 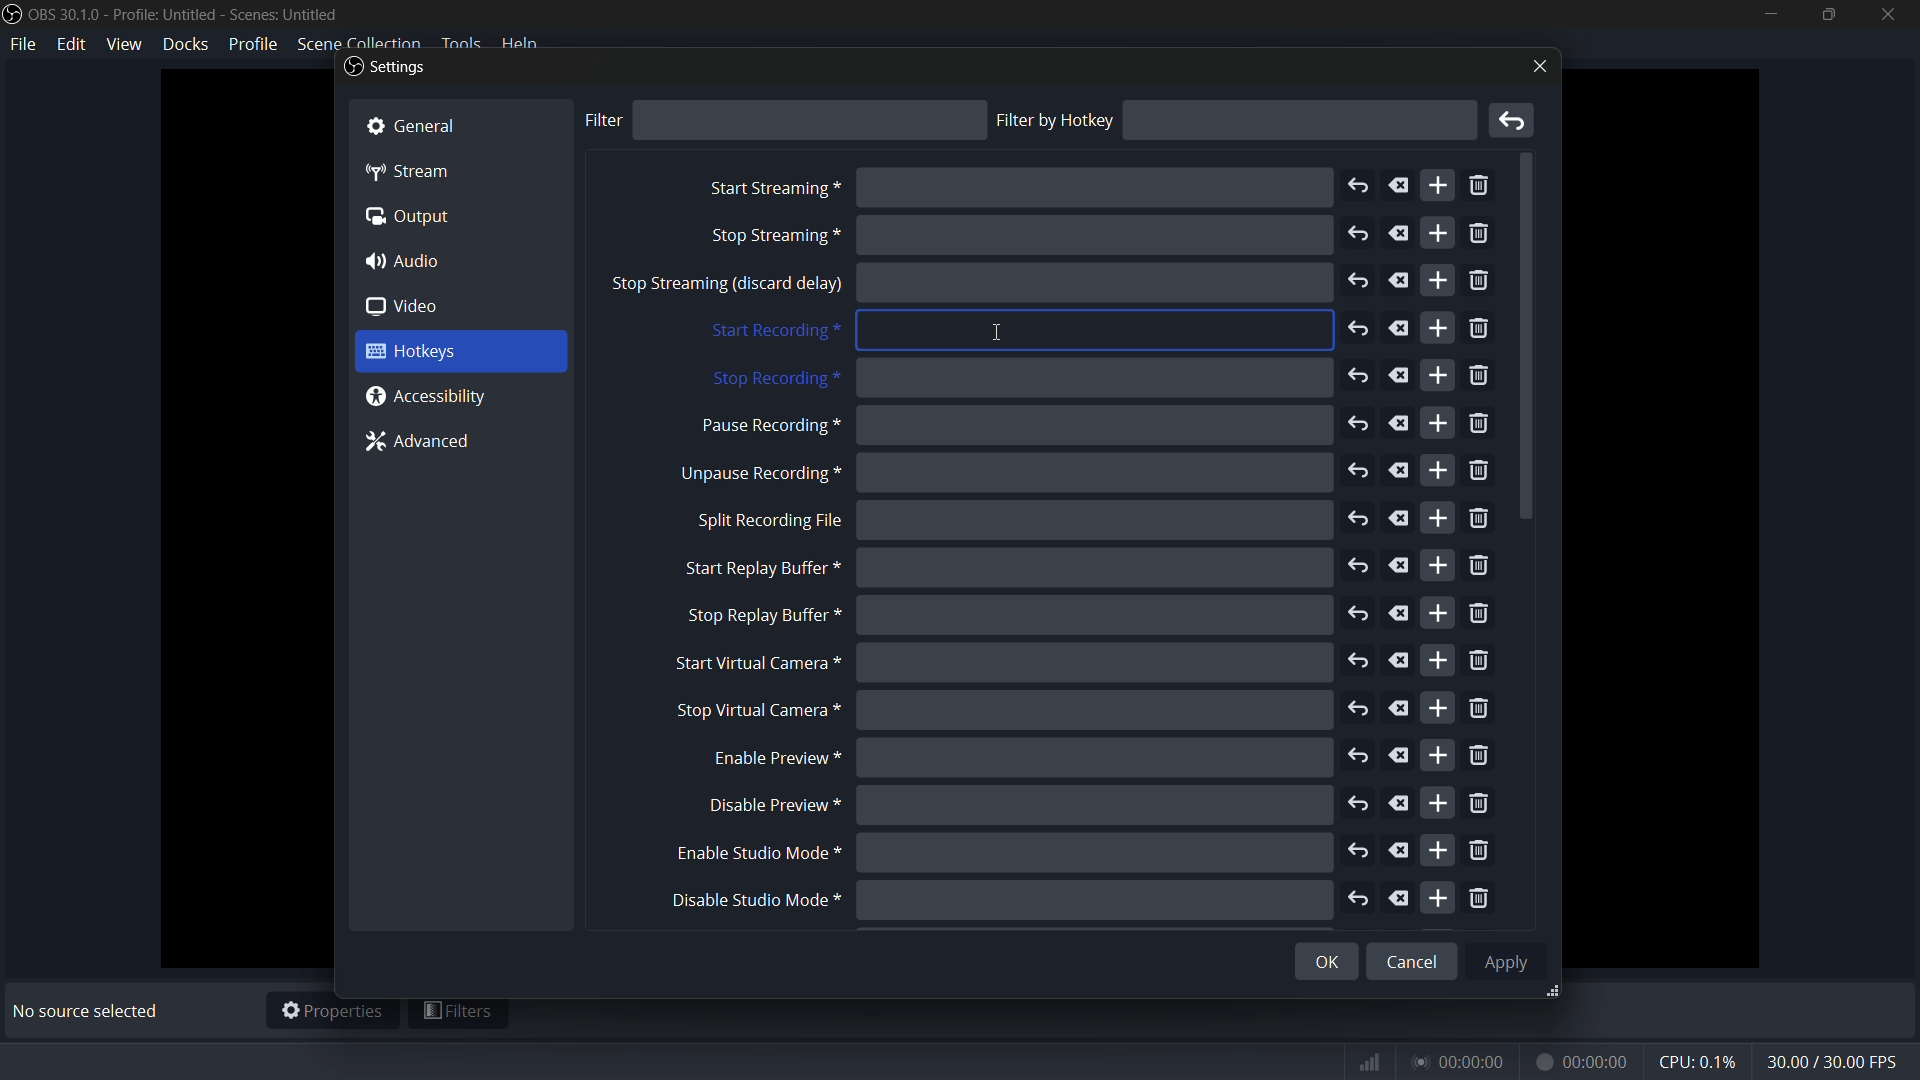 What do you see at coordinates (1358, 234) in the screenshot?
I see `undo` at bounding box center [1358, 234].